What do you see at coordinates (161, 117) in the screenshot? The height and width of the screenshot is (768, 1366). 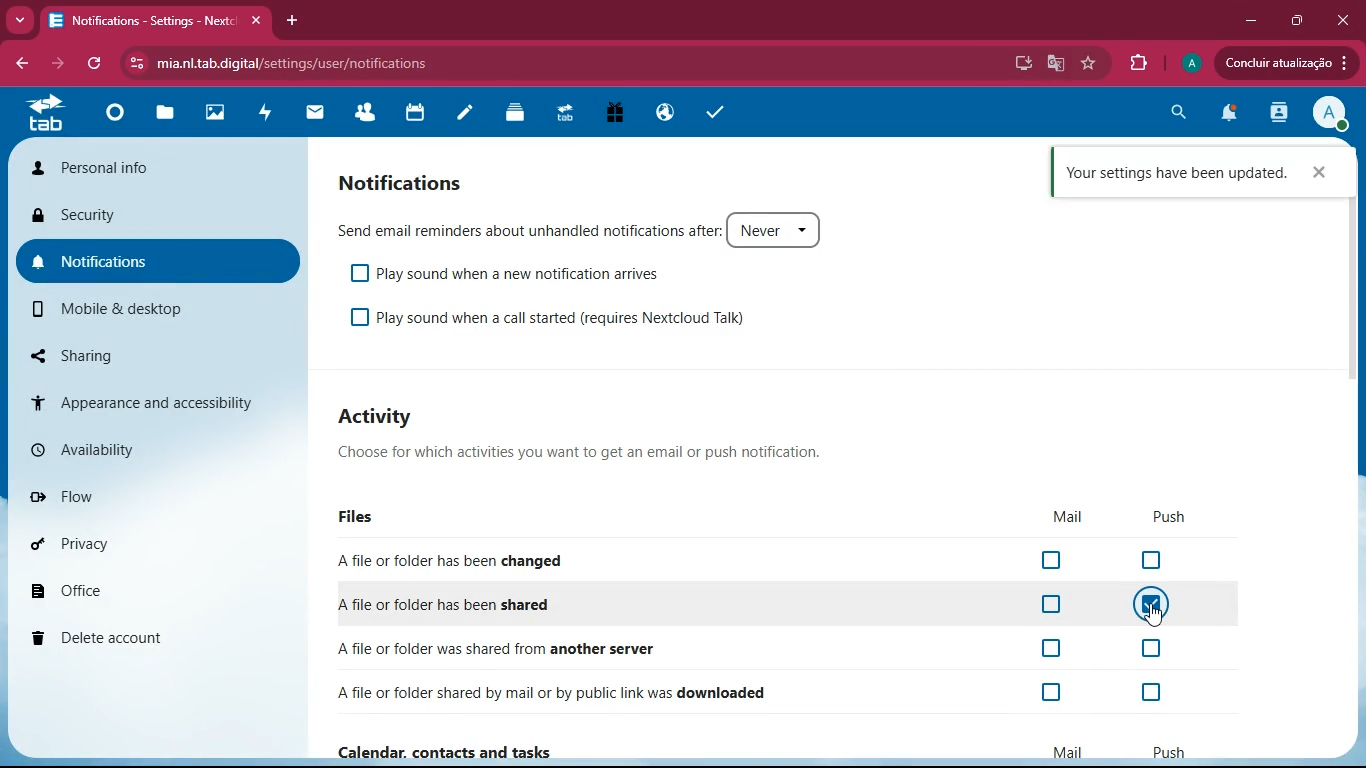 I see `files` at bounding box center [161, 117].